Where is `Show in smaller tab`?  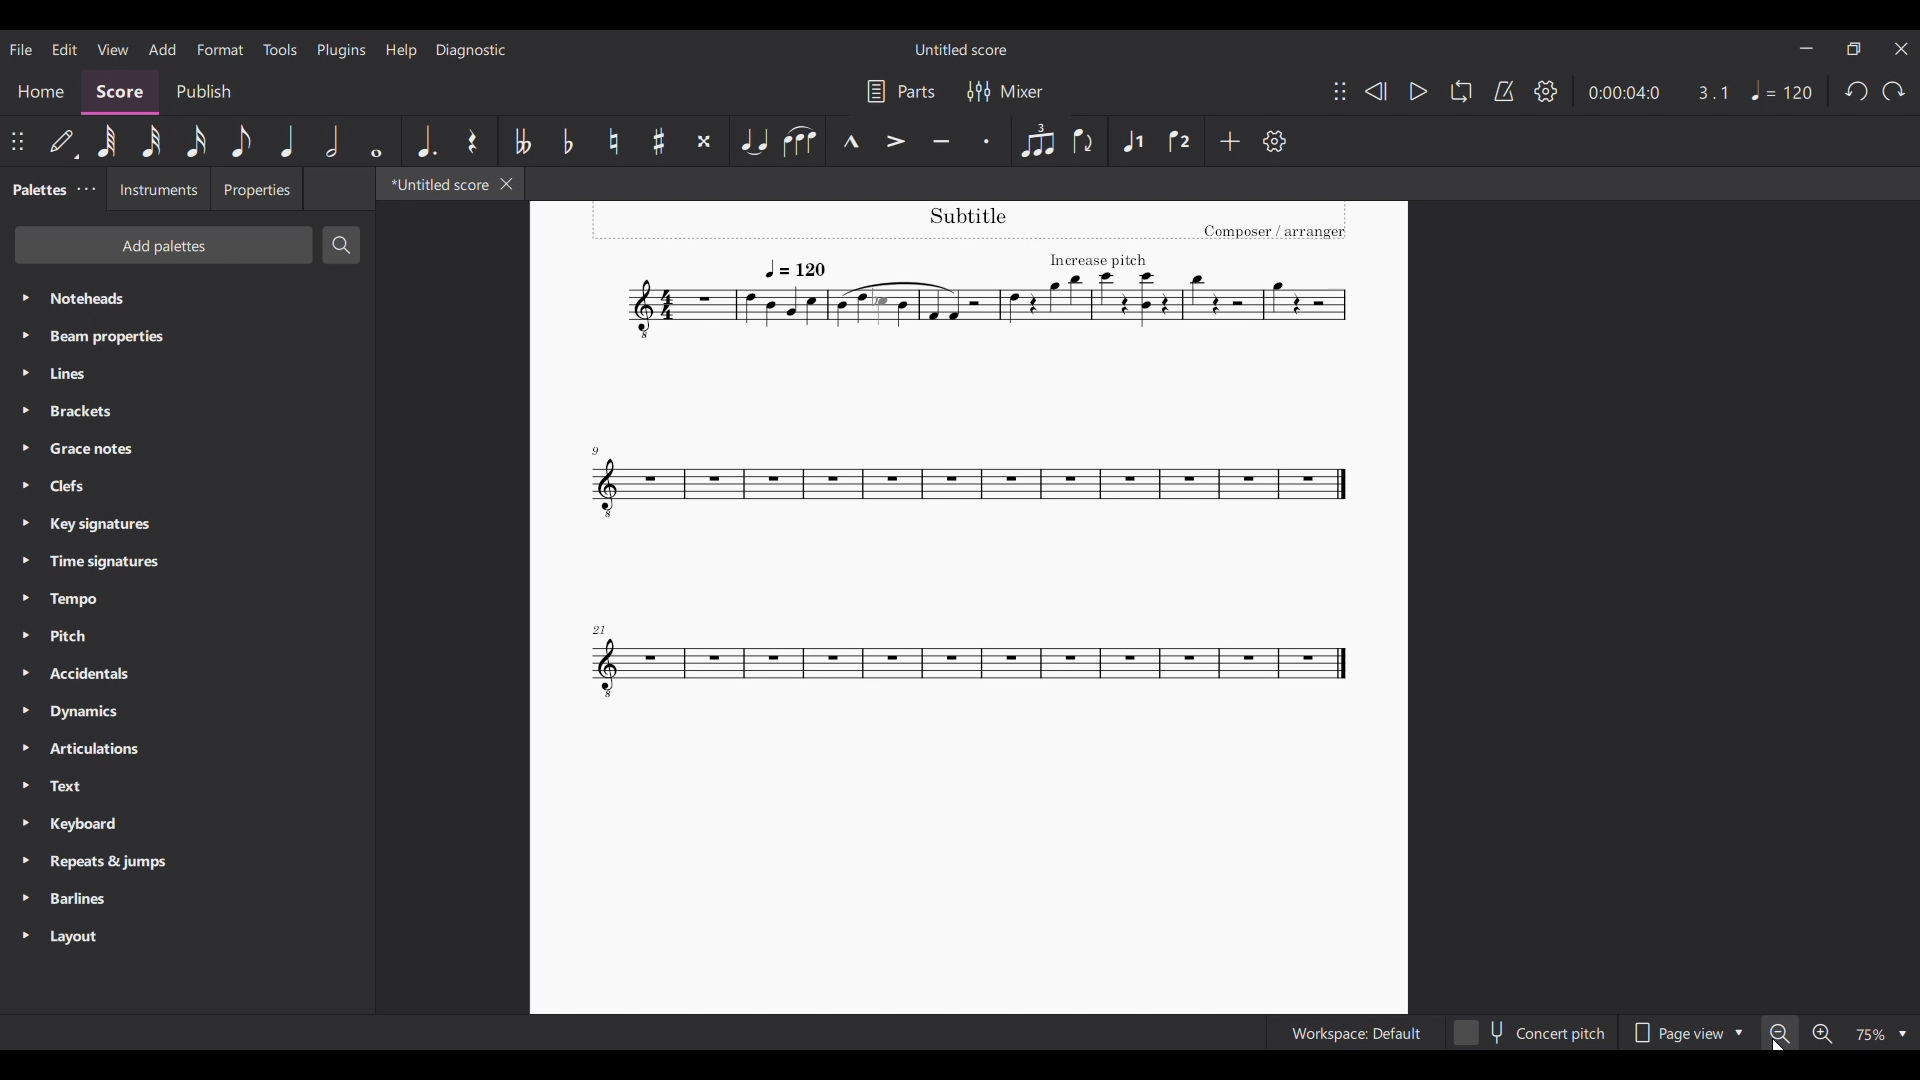 Show in smaller tab is located at coordinates (1854, 49).